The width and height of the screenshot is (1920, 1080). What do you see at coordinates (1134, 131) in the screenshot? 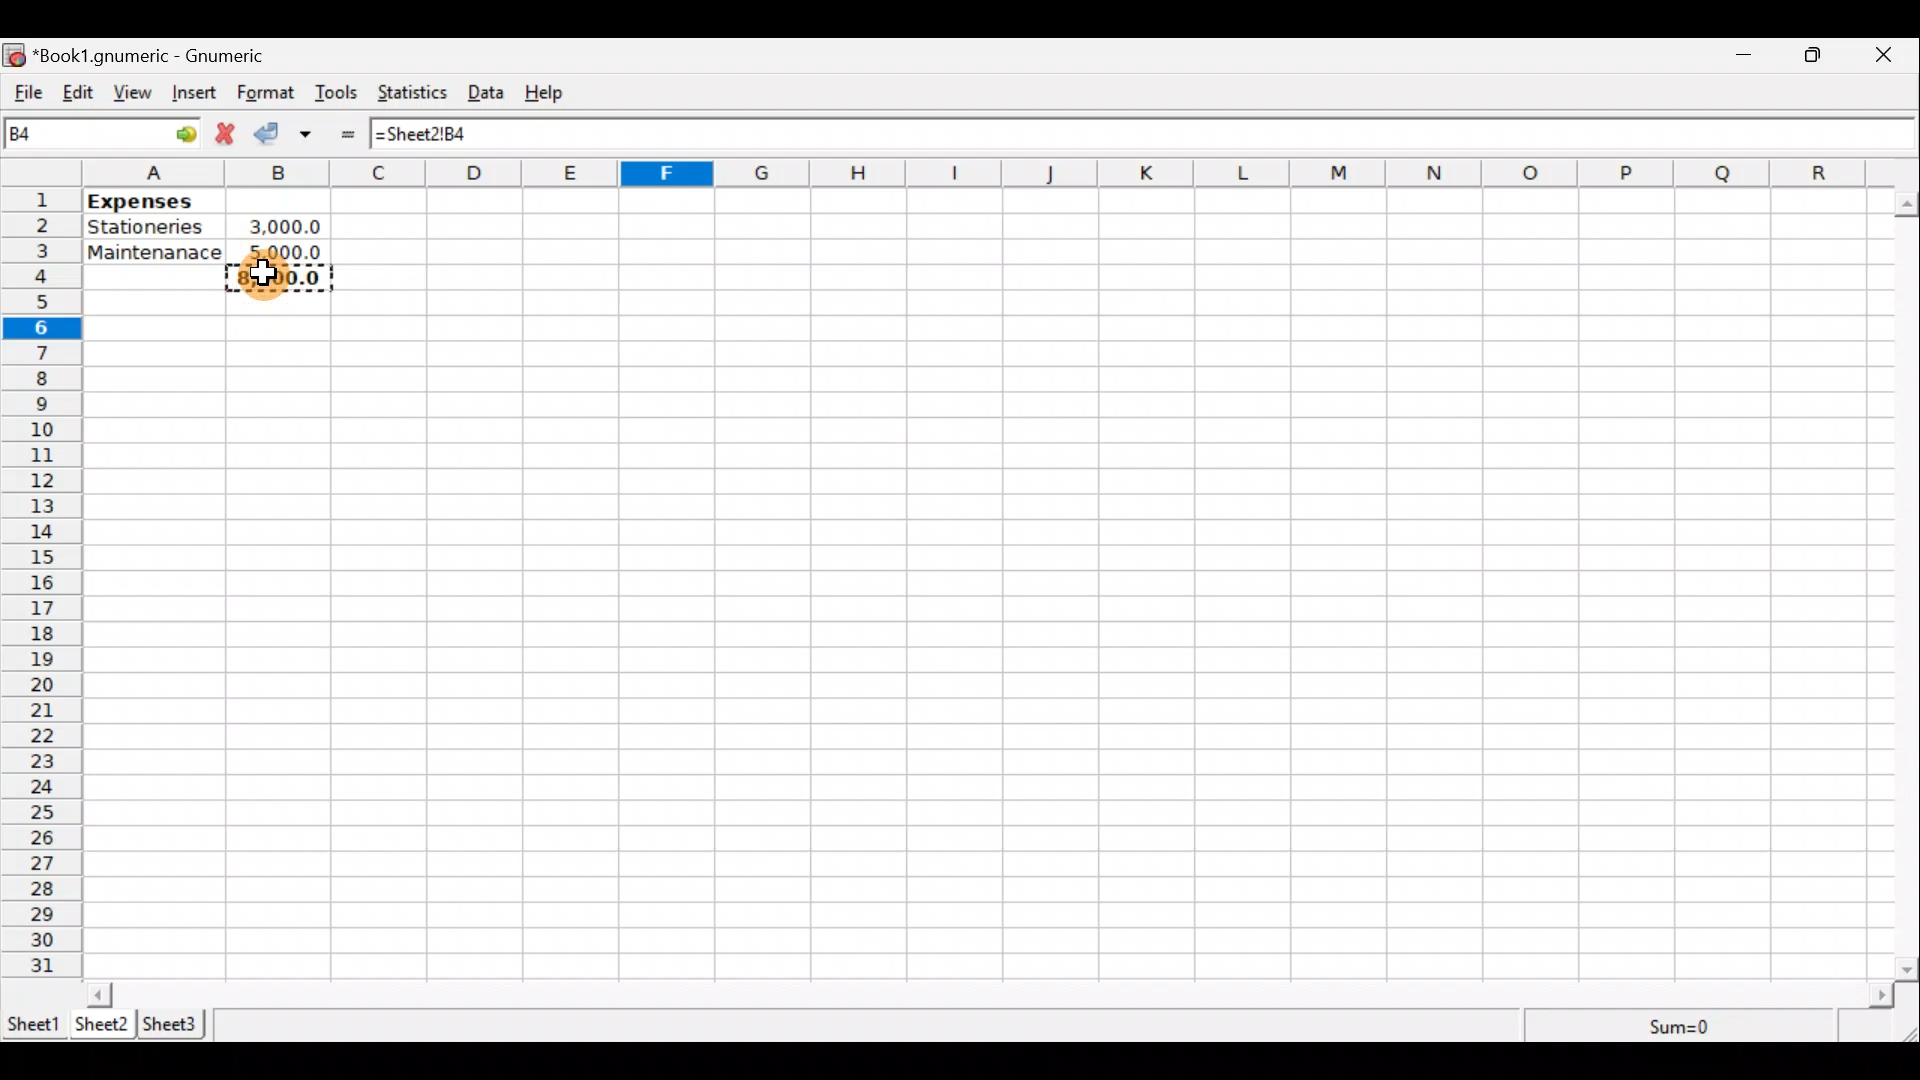
I see `Formula bar` at bounding box center [1134, 131].